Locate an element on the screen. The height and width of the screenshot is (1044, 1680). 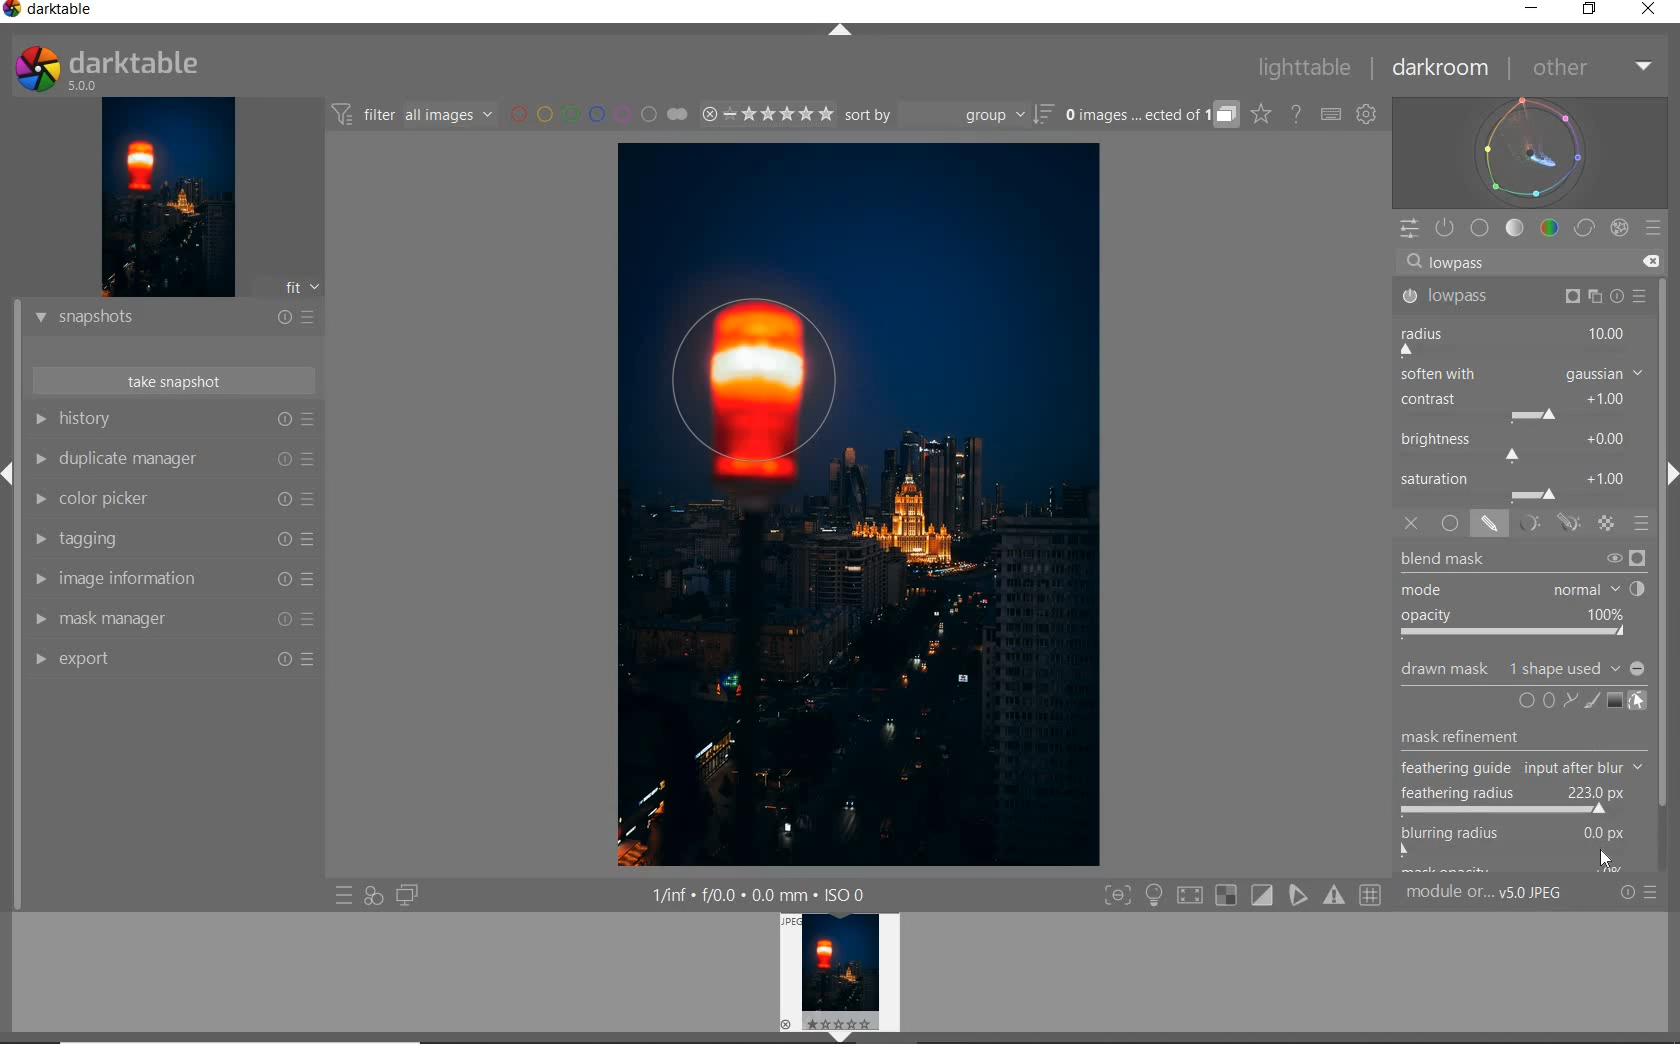
SHOW ONLY ACTIVE MODULES is located at coordinates (1446, 227).